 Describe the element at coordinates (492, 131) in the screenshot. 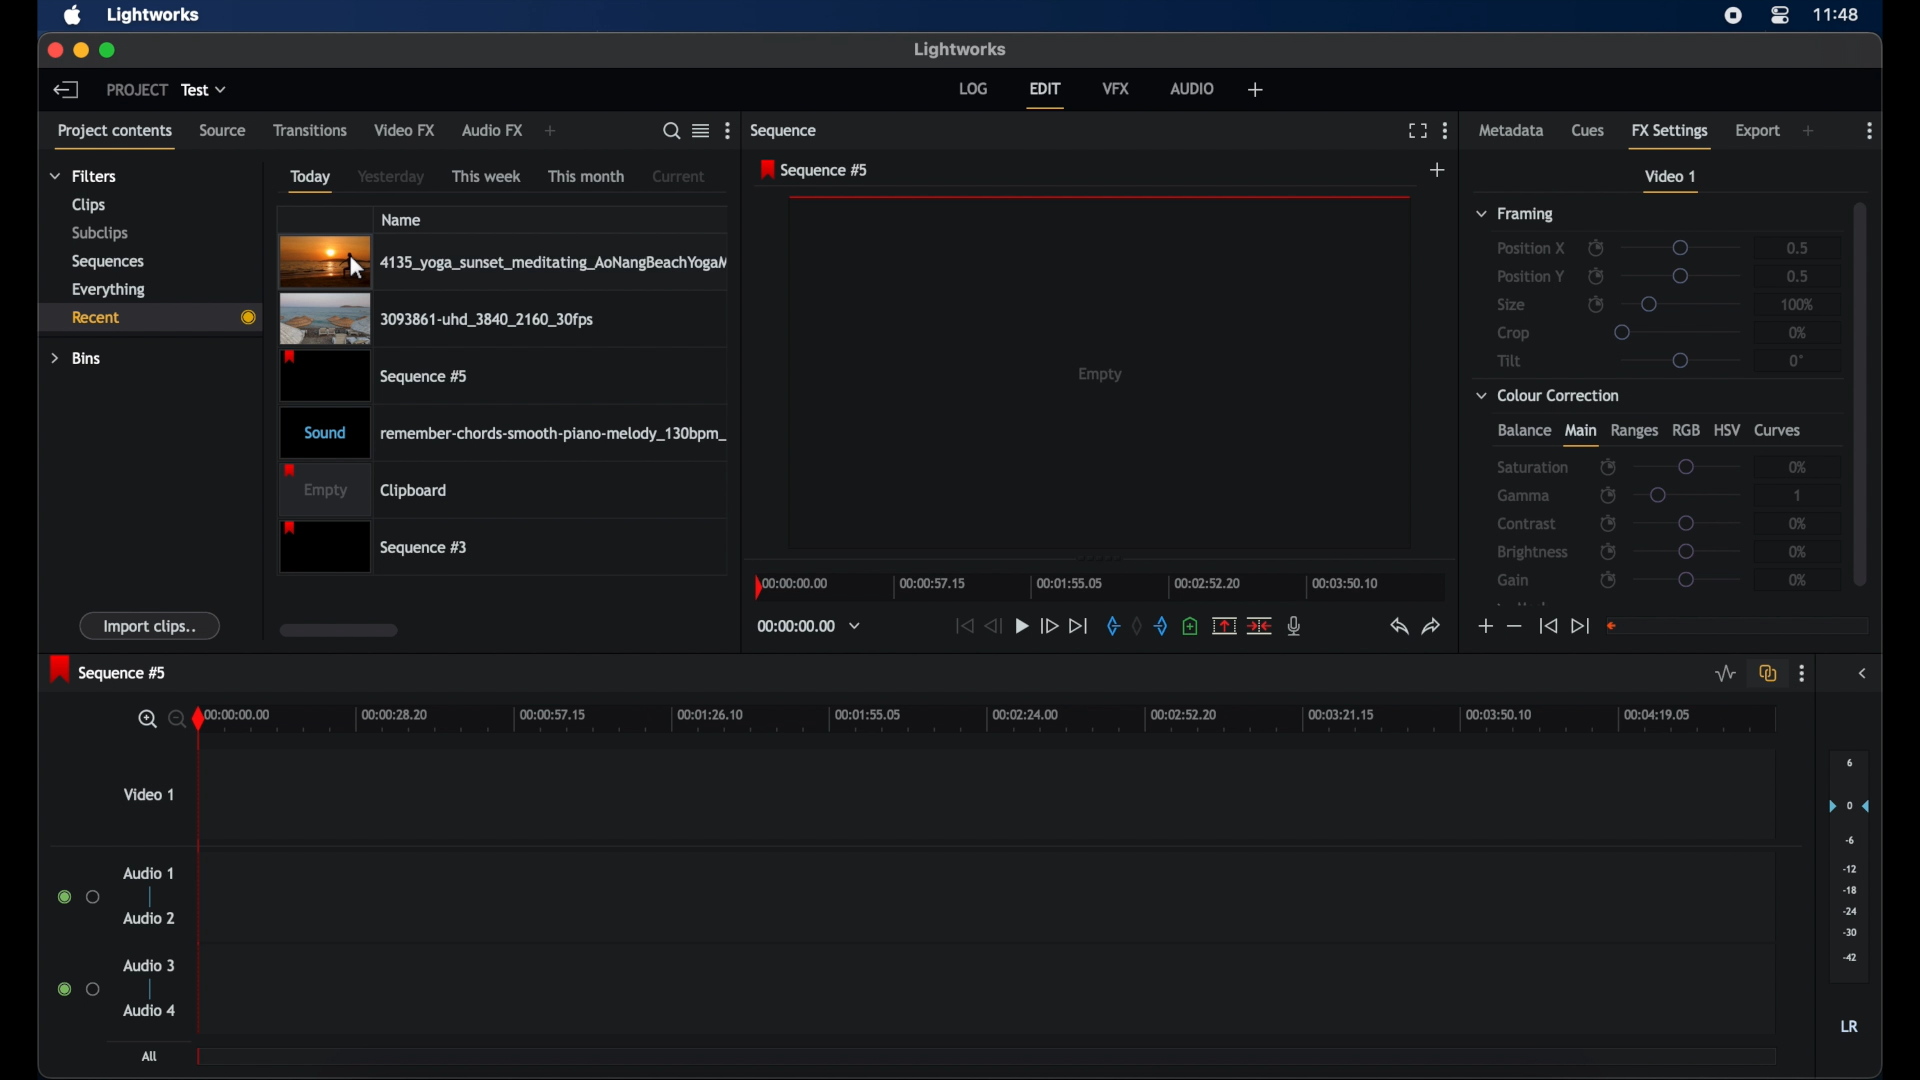

I see `audio fx` at that location.